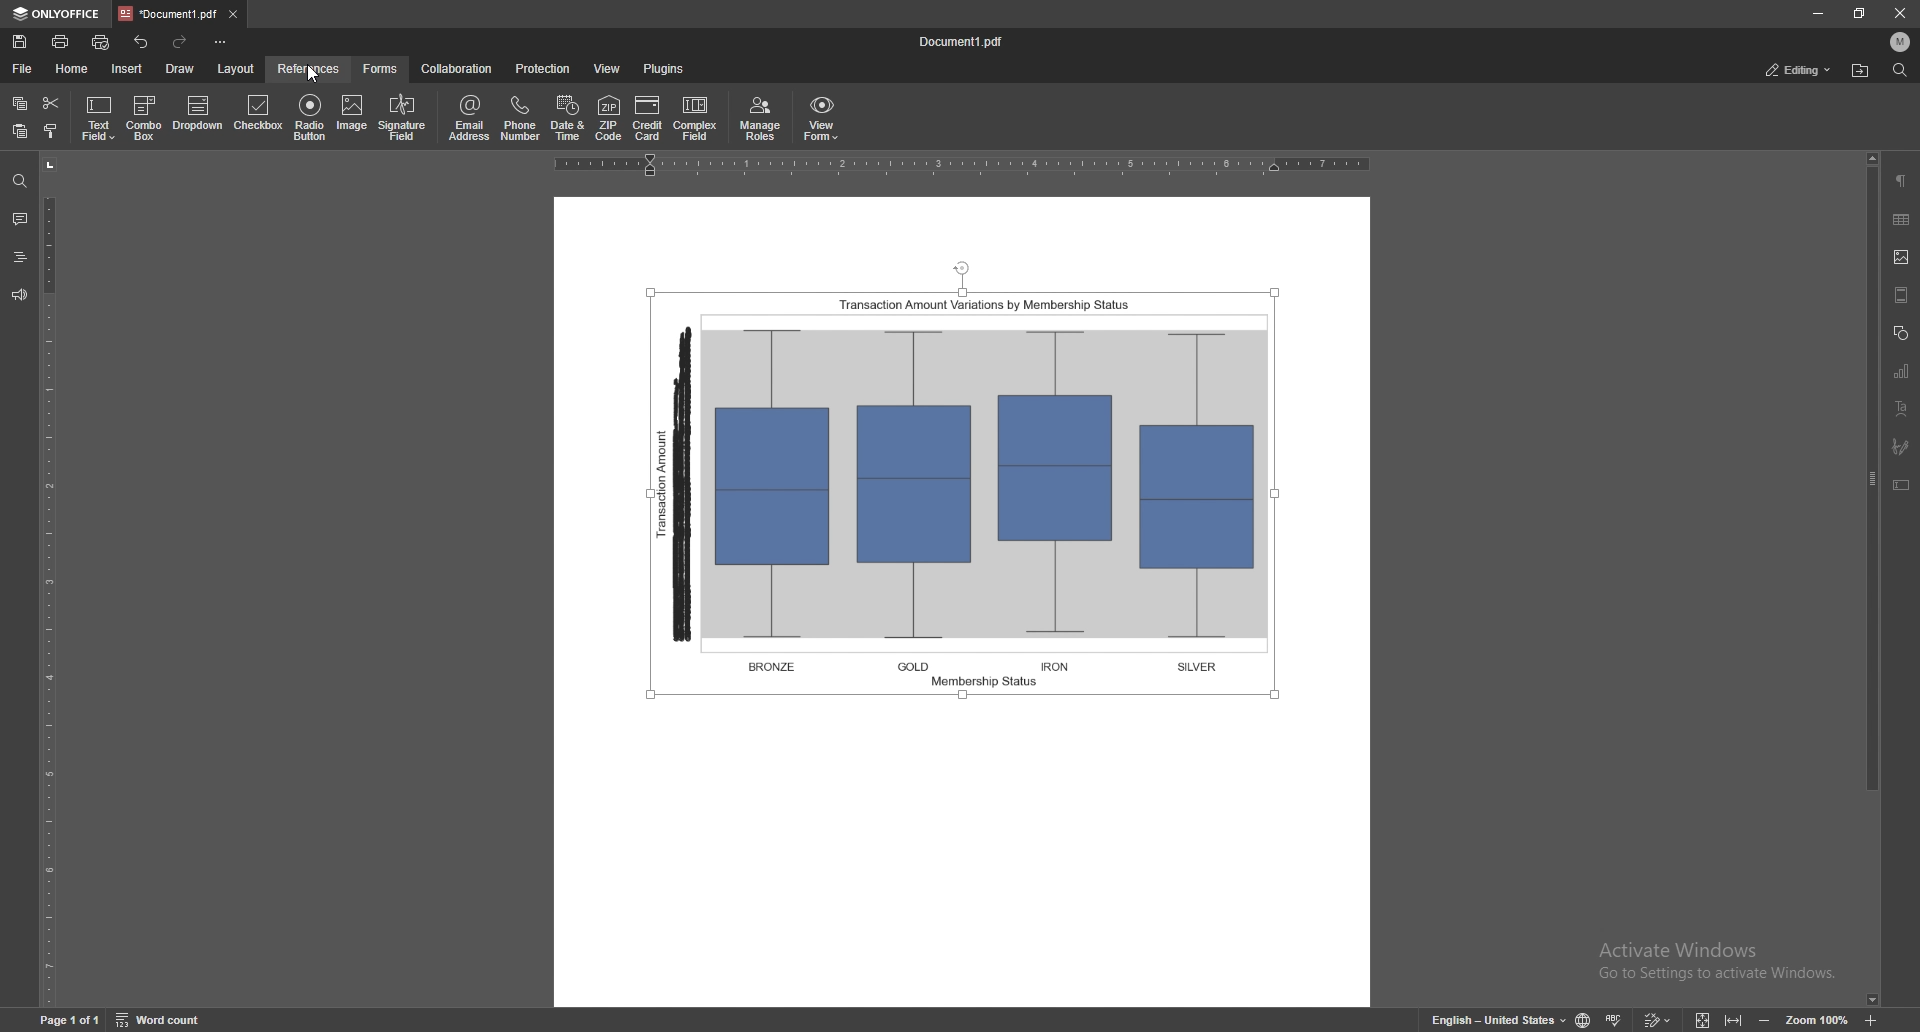 This screenshot has height=1032, width=1920. Describe the element at coordinates (309, 117) in the screenshot. I see `radio button` at that location.